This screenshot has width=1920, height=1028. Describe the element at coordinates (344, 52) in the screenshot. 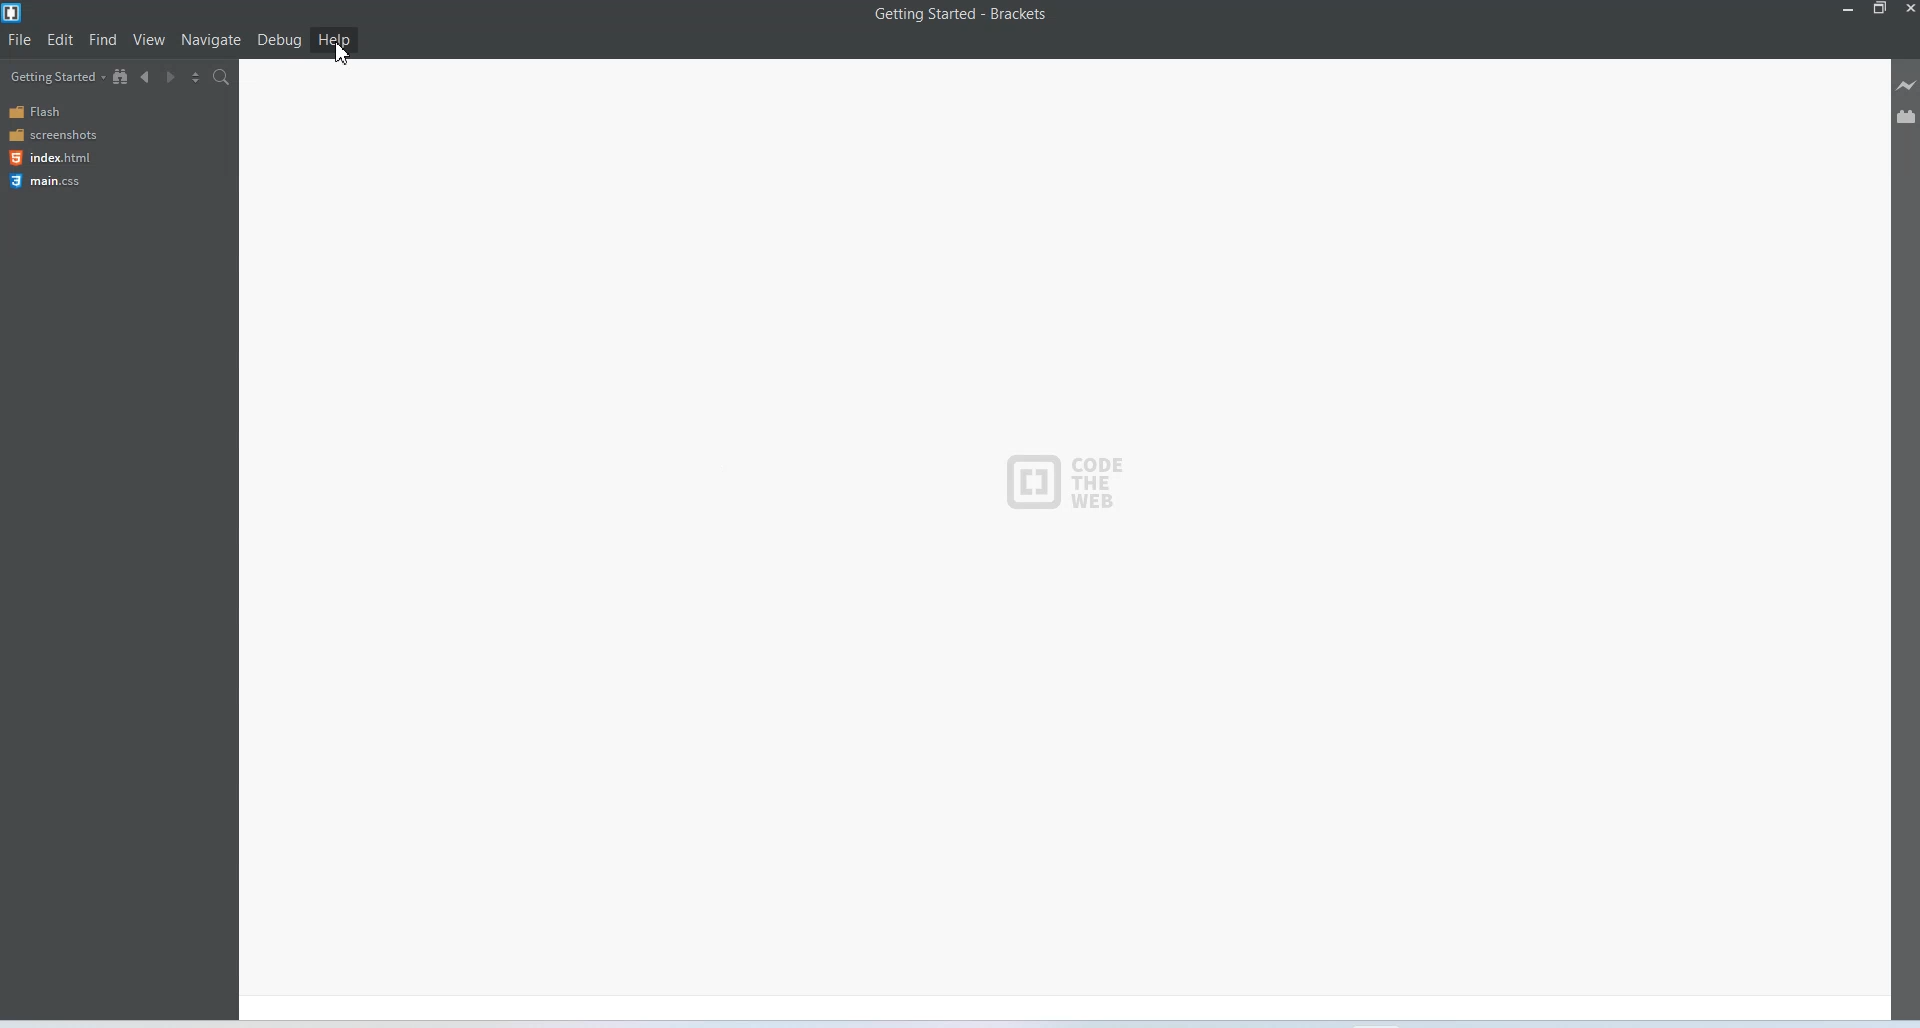

I see `cursor` at that location.